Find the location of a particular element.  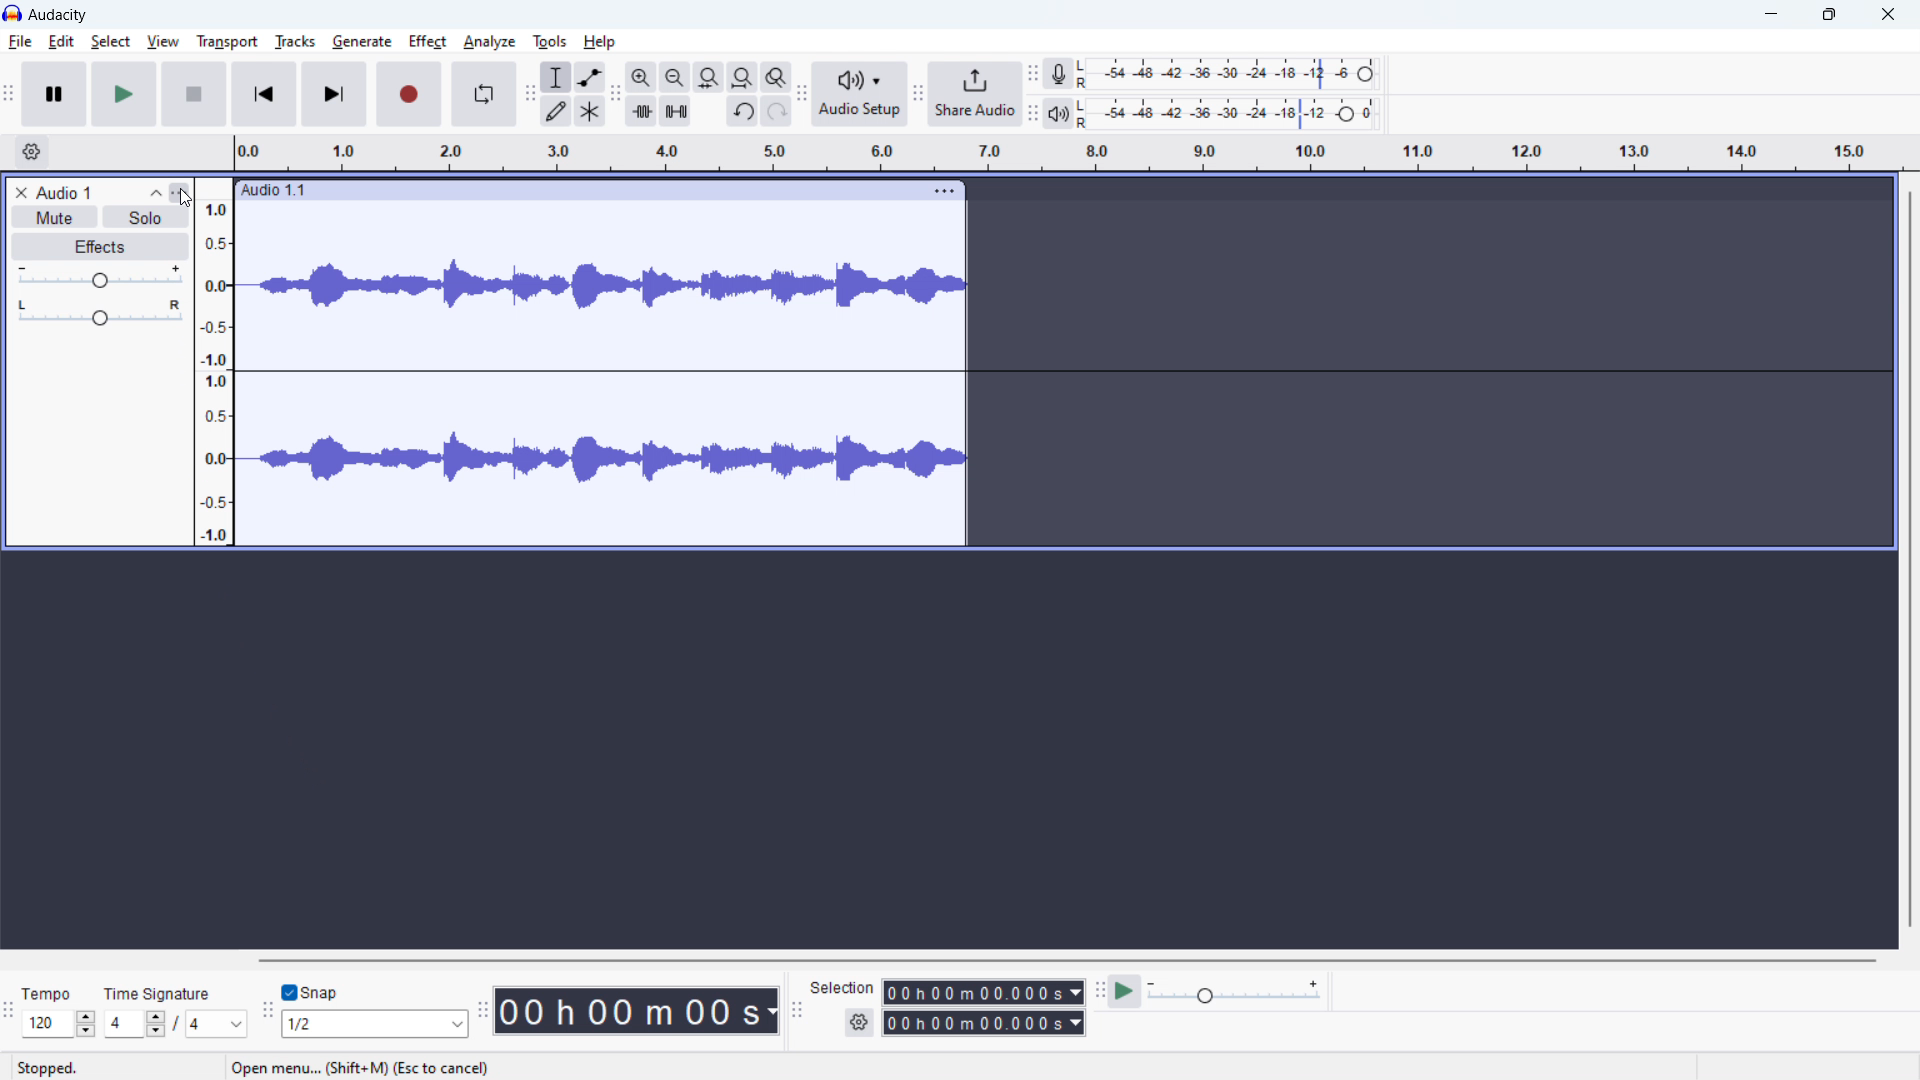

fit selection to width is located at coordinates (709, 76).